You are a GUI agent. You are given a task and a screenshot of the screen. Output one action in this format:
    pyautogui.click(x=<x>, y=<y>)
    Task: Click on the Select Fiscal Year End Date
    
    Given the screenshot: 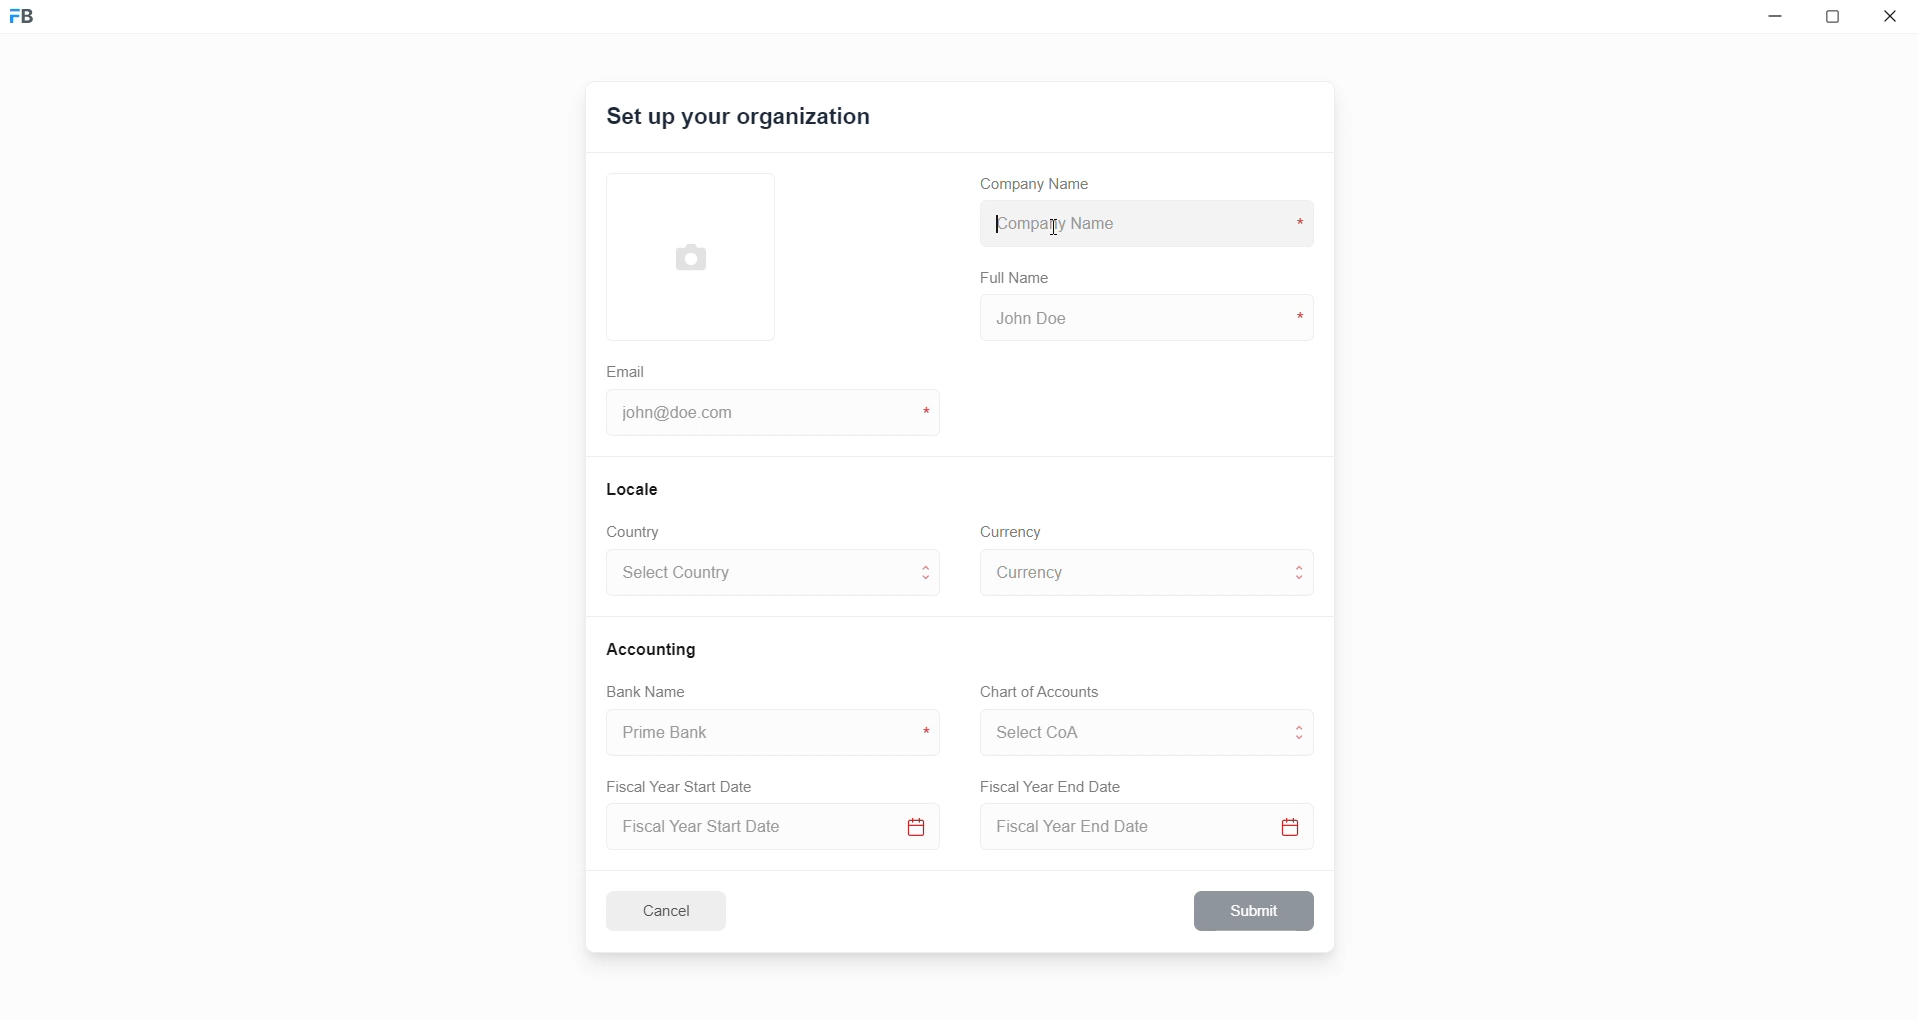 What is the action you would take?
    pyautogui.click(x=1153, y=831)
    